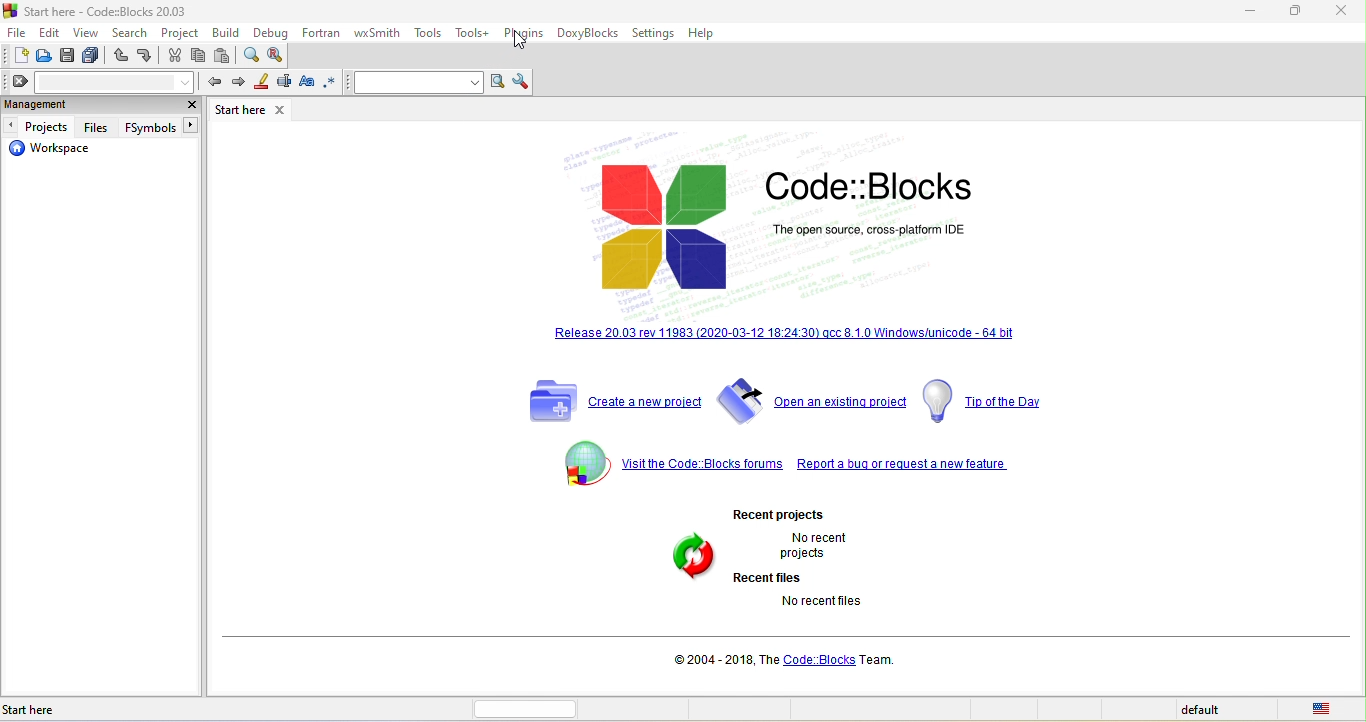 This screenshot has width=1366, height=722. I want to click on hyperlink, so click(772, 336).